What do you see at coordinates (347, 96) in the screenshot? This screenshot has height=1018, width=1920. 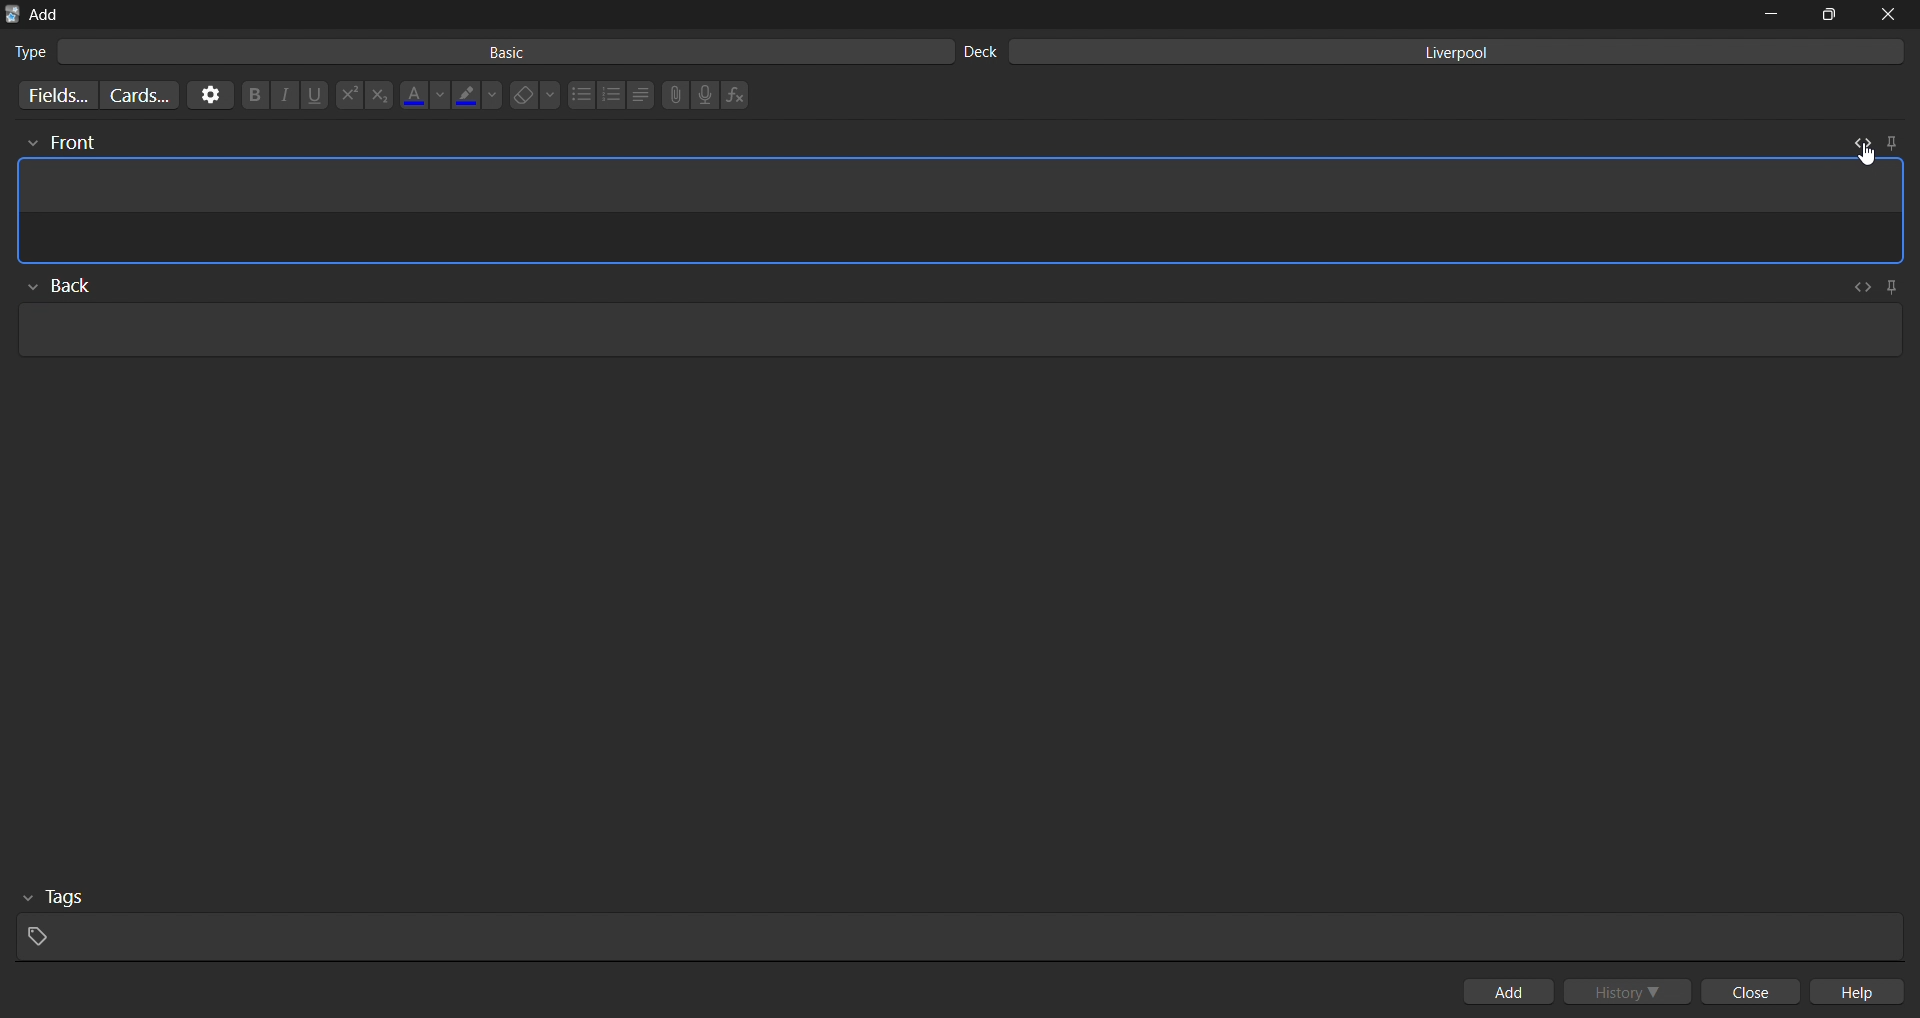 I see `superscript` at bounding box center [347, 96].